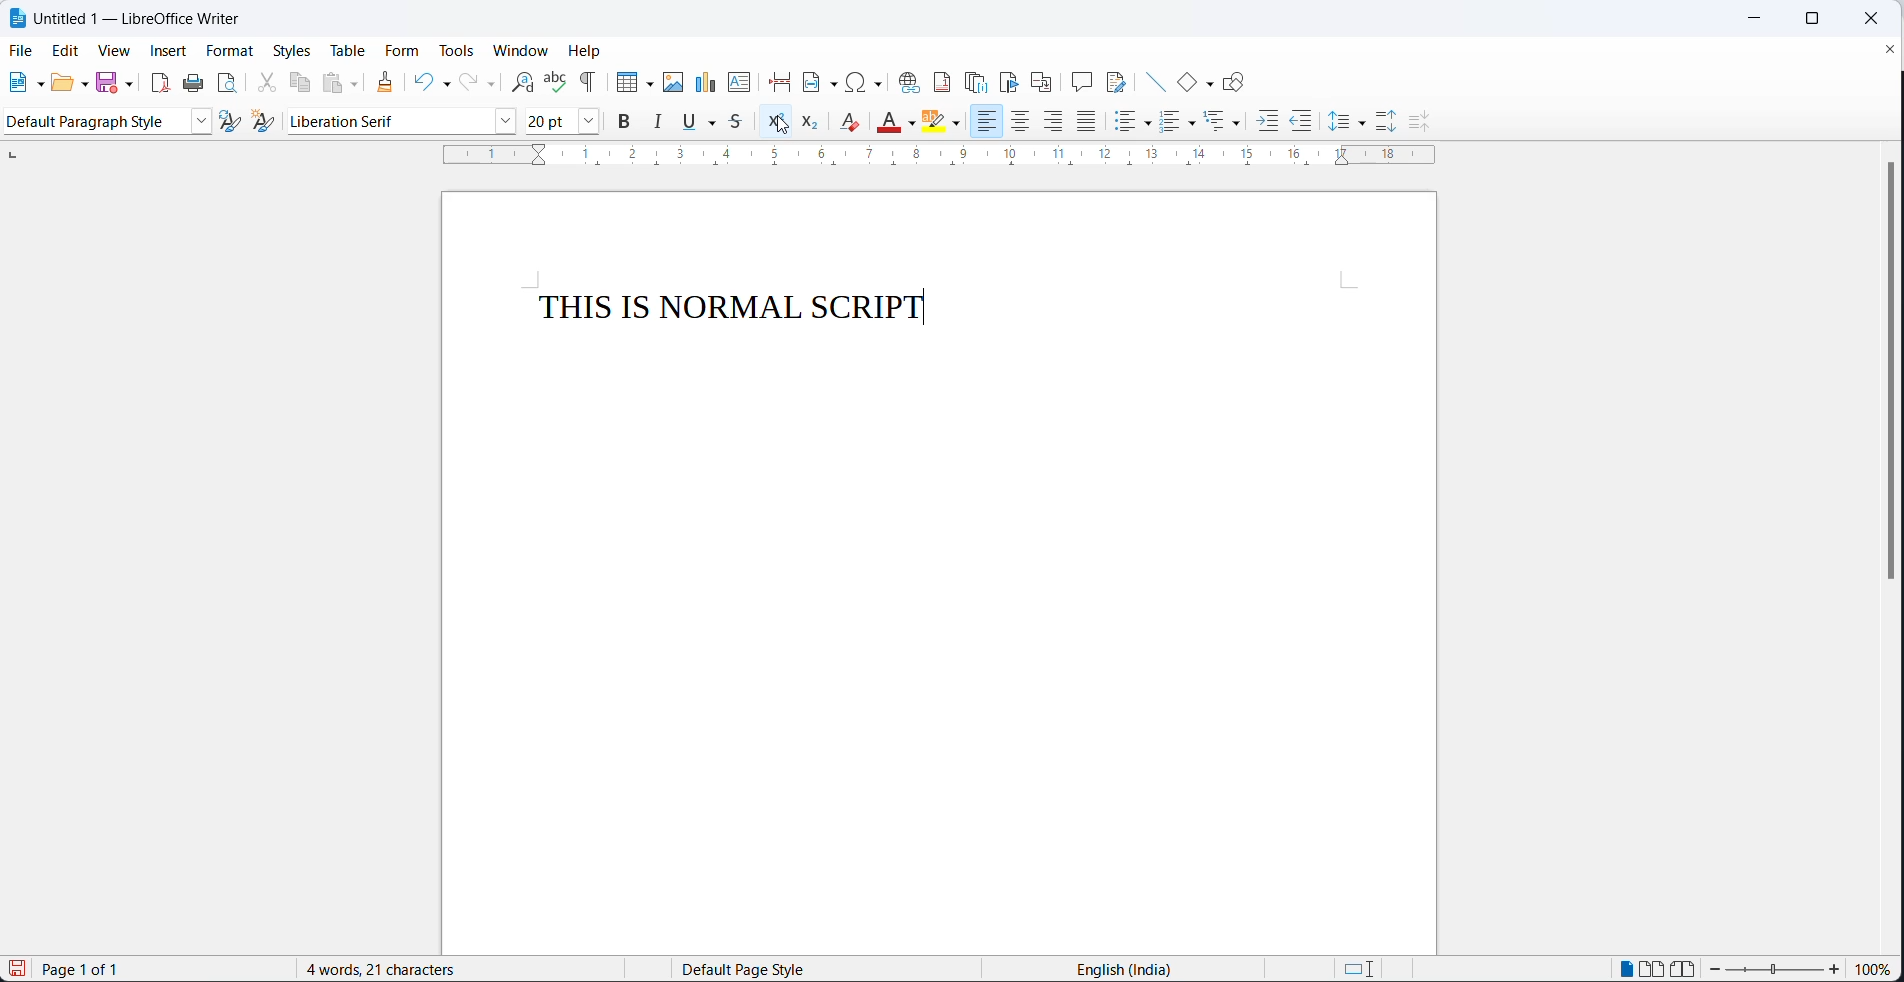  I want to click on insert footnote, so click(942, 81).